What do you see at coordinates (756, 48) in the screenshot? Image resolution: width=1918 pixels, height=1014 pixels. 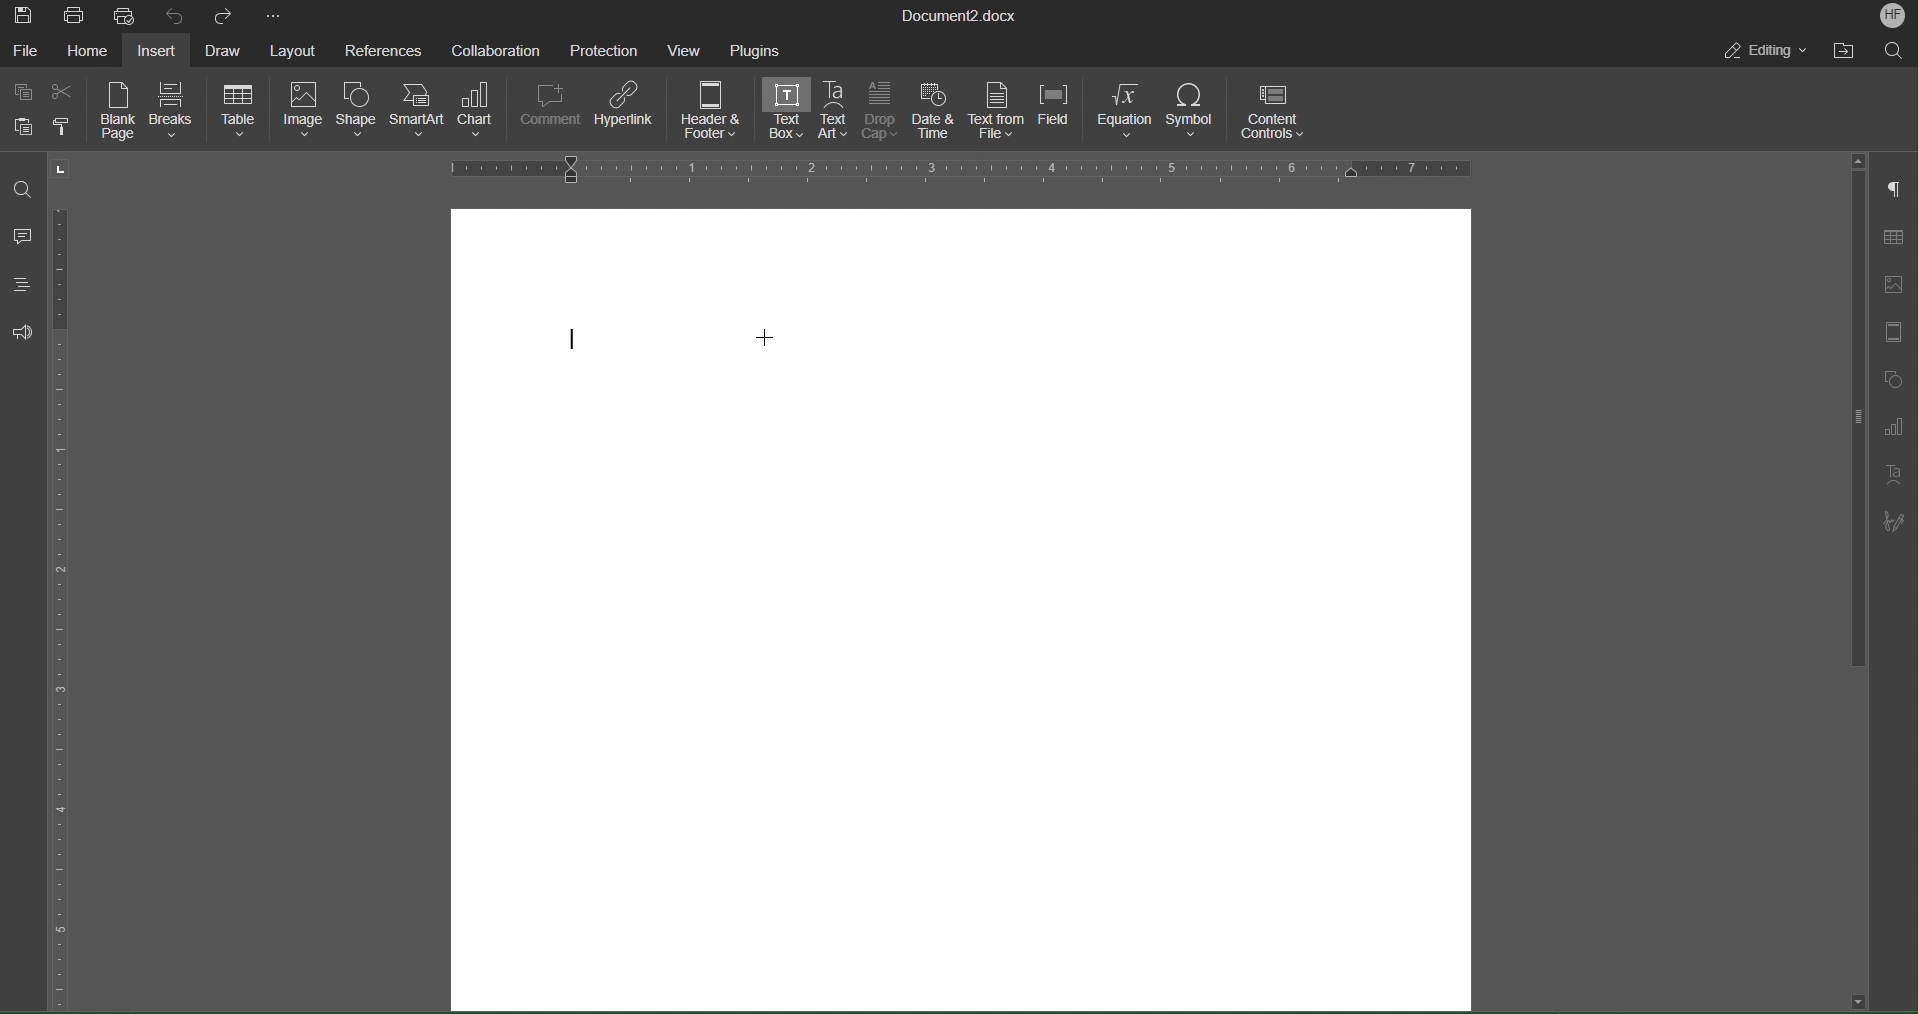 I see `Plugins` at bounding box center [756, 48].